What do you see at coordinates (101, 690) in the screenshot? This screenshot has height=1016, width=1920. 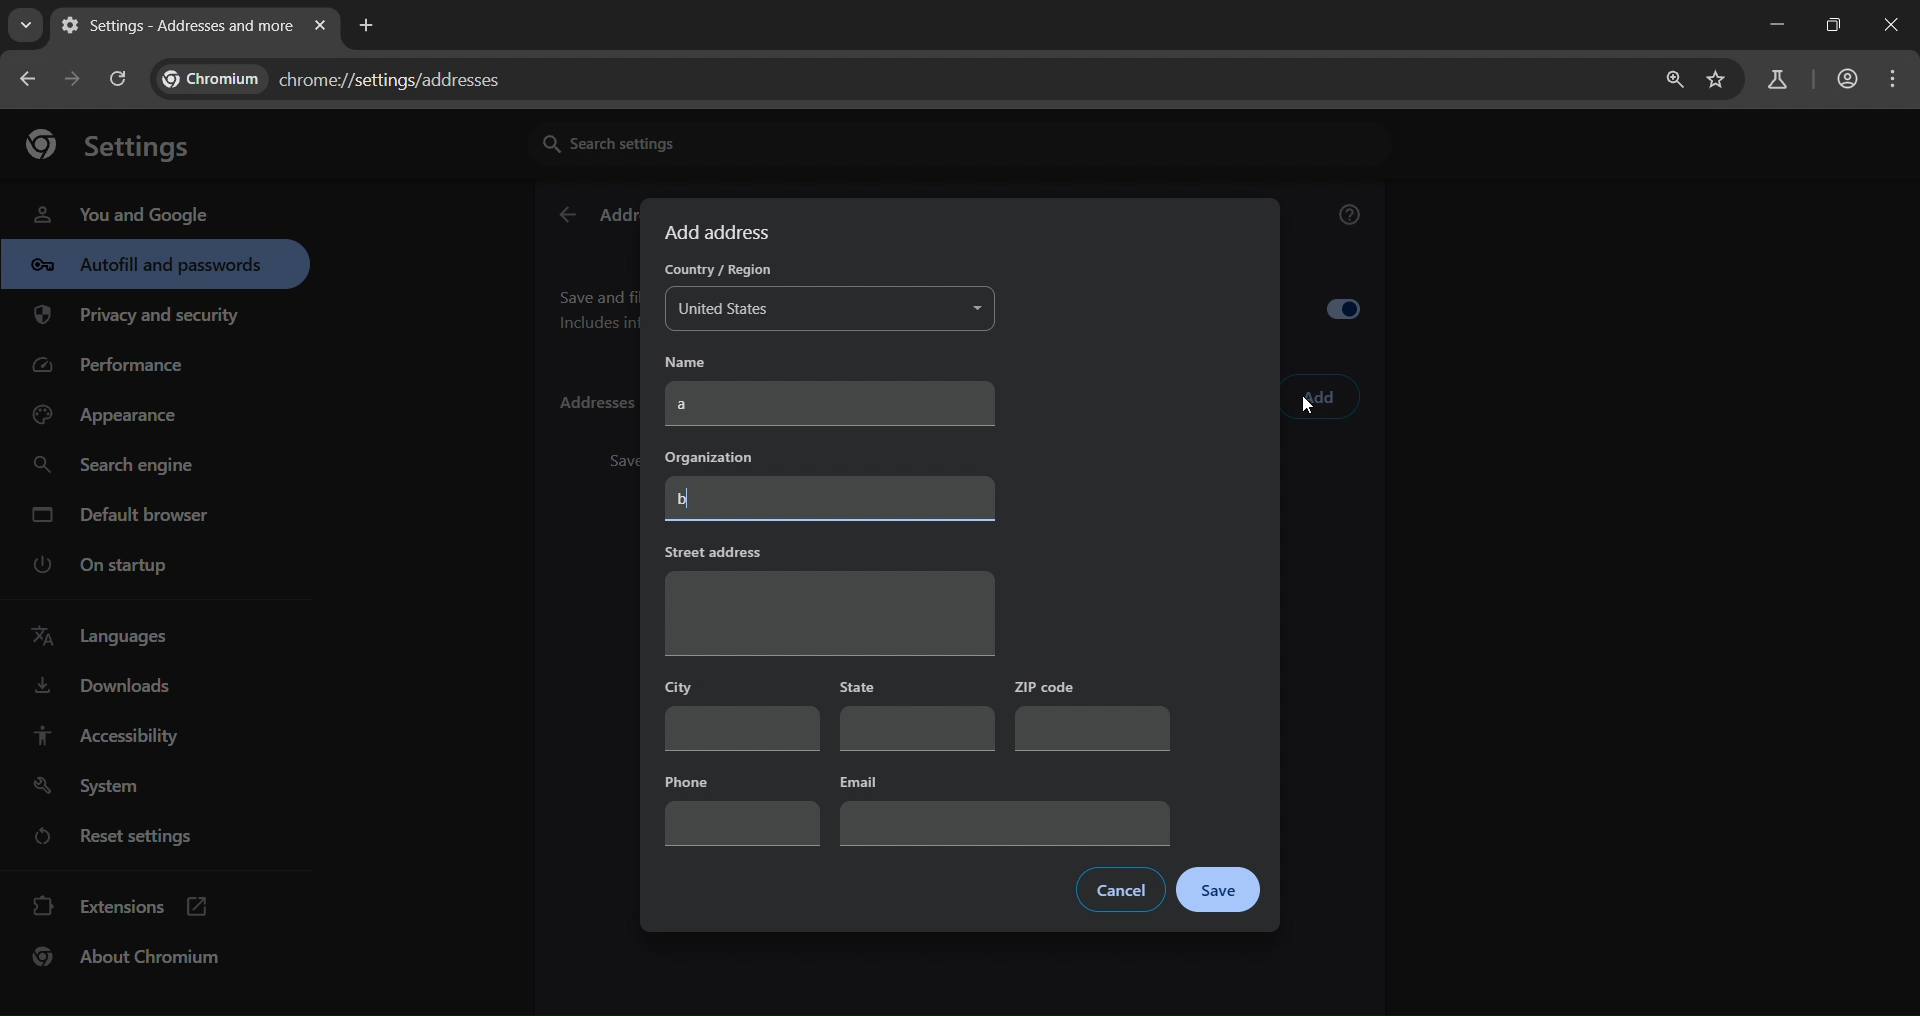 I see `downloads` at bounding box center [101, 690].